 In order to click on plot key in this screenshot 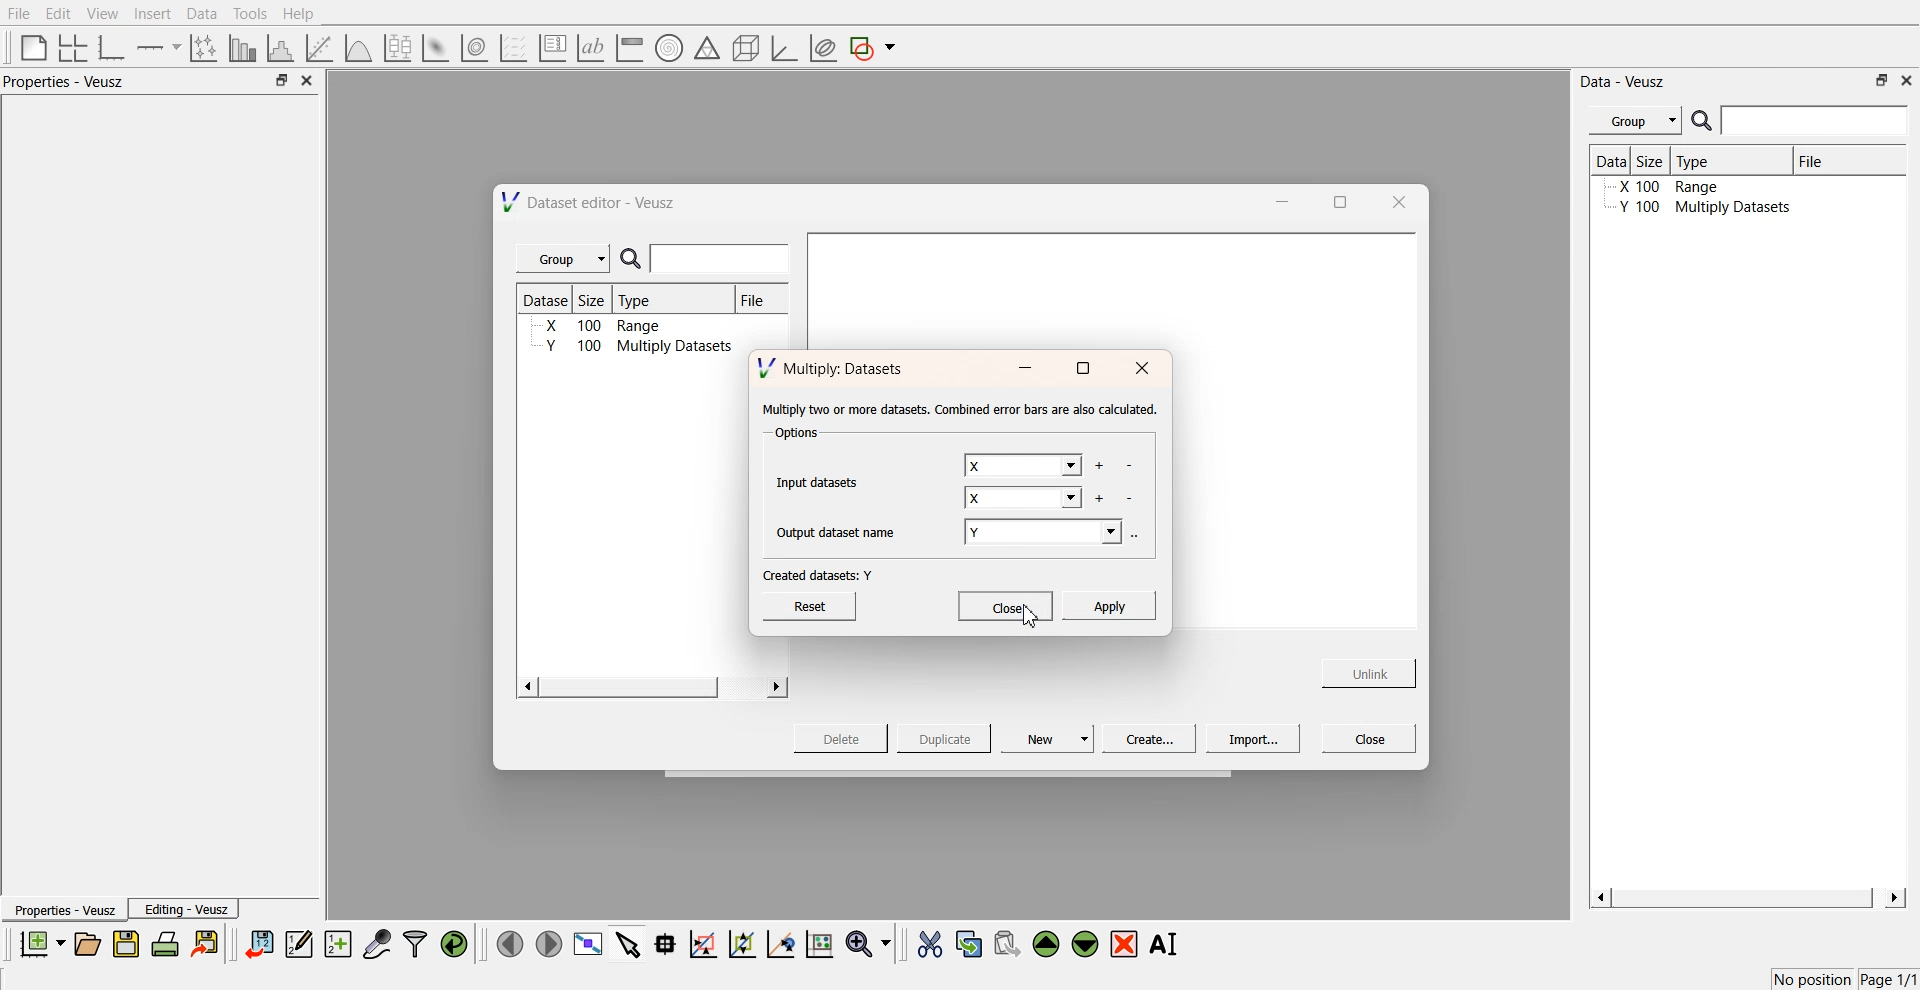, I will do `click(552, 48)`.